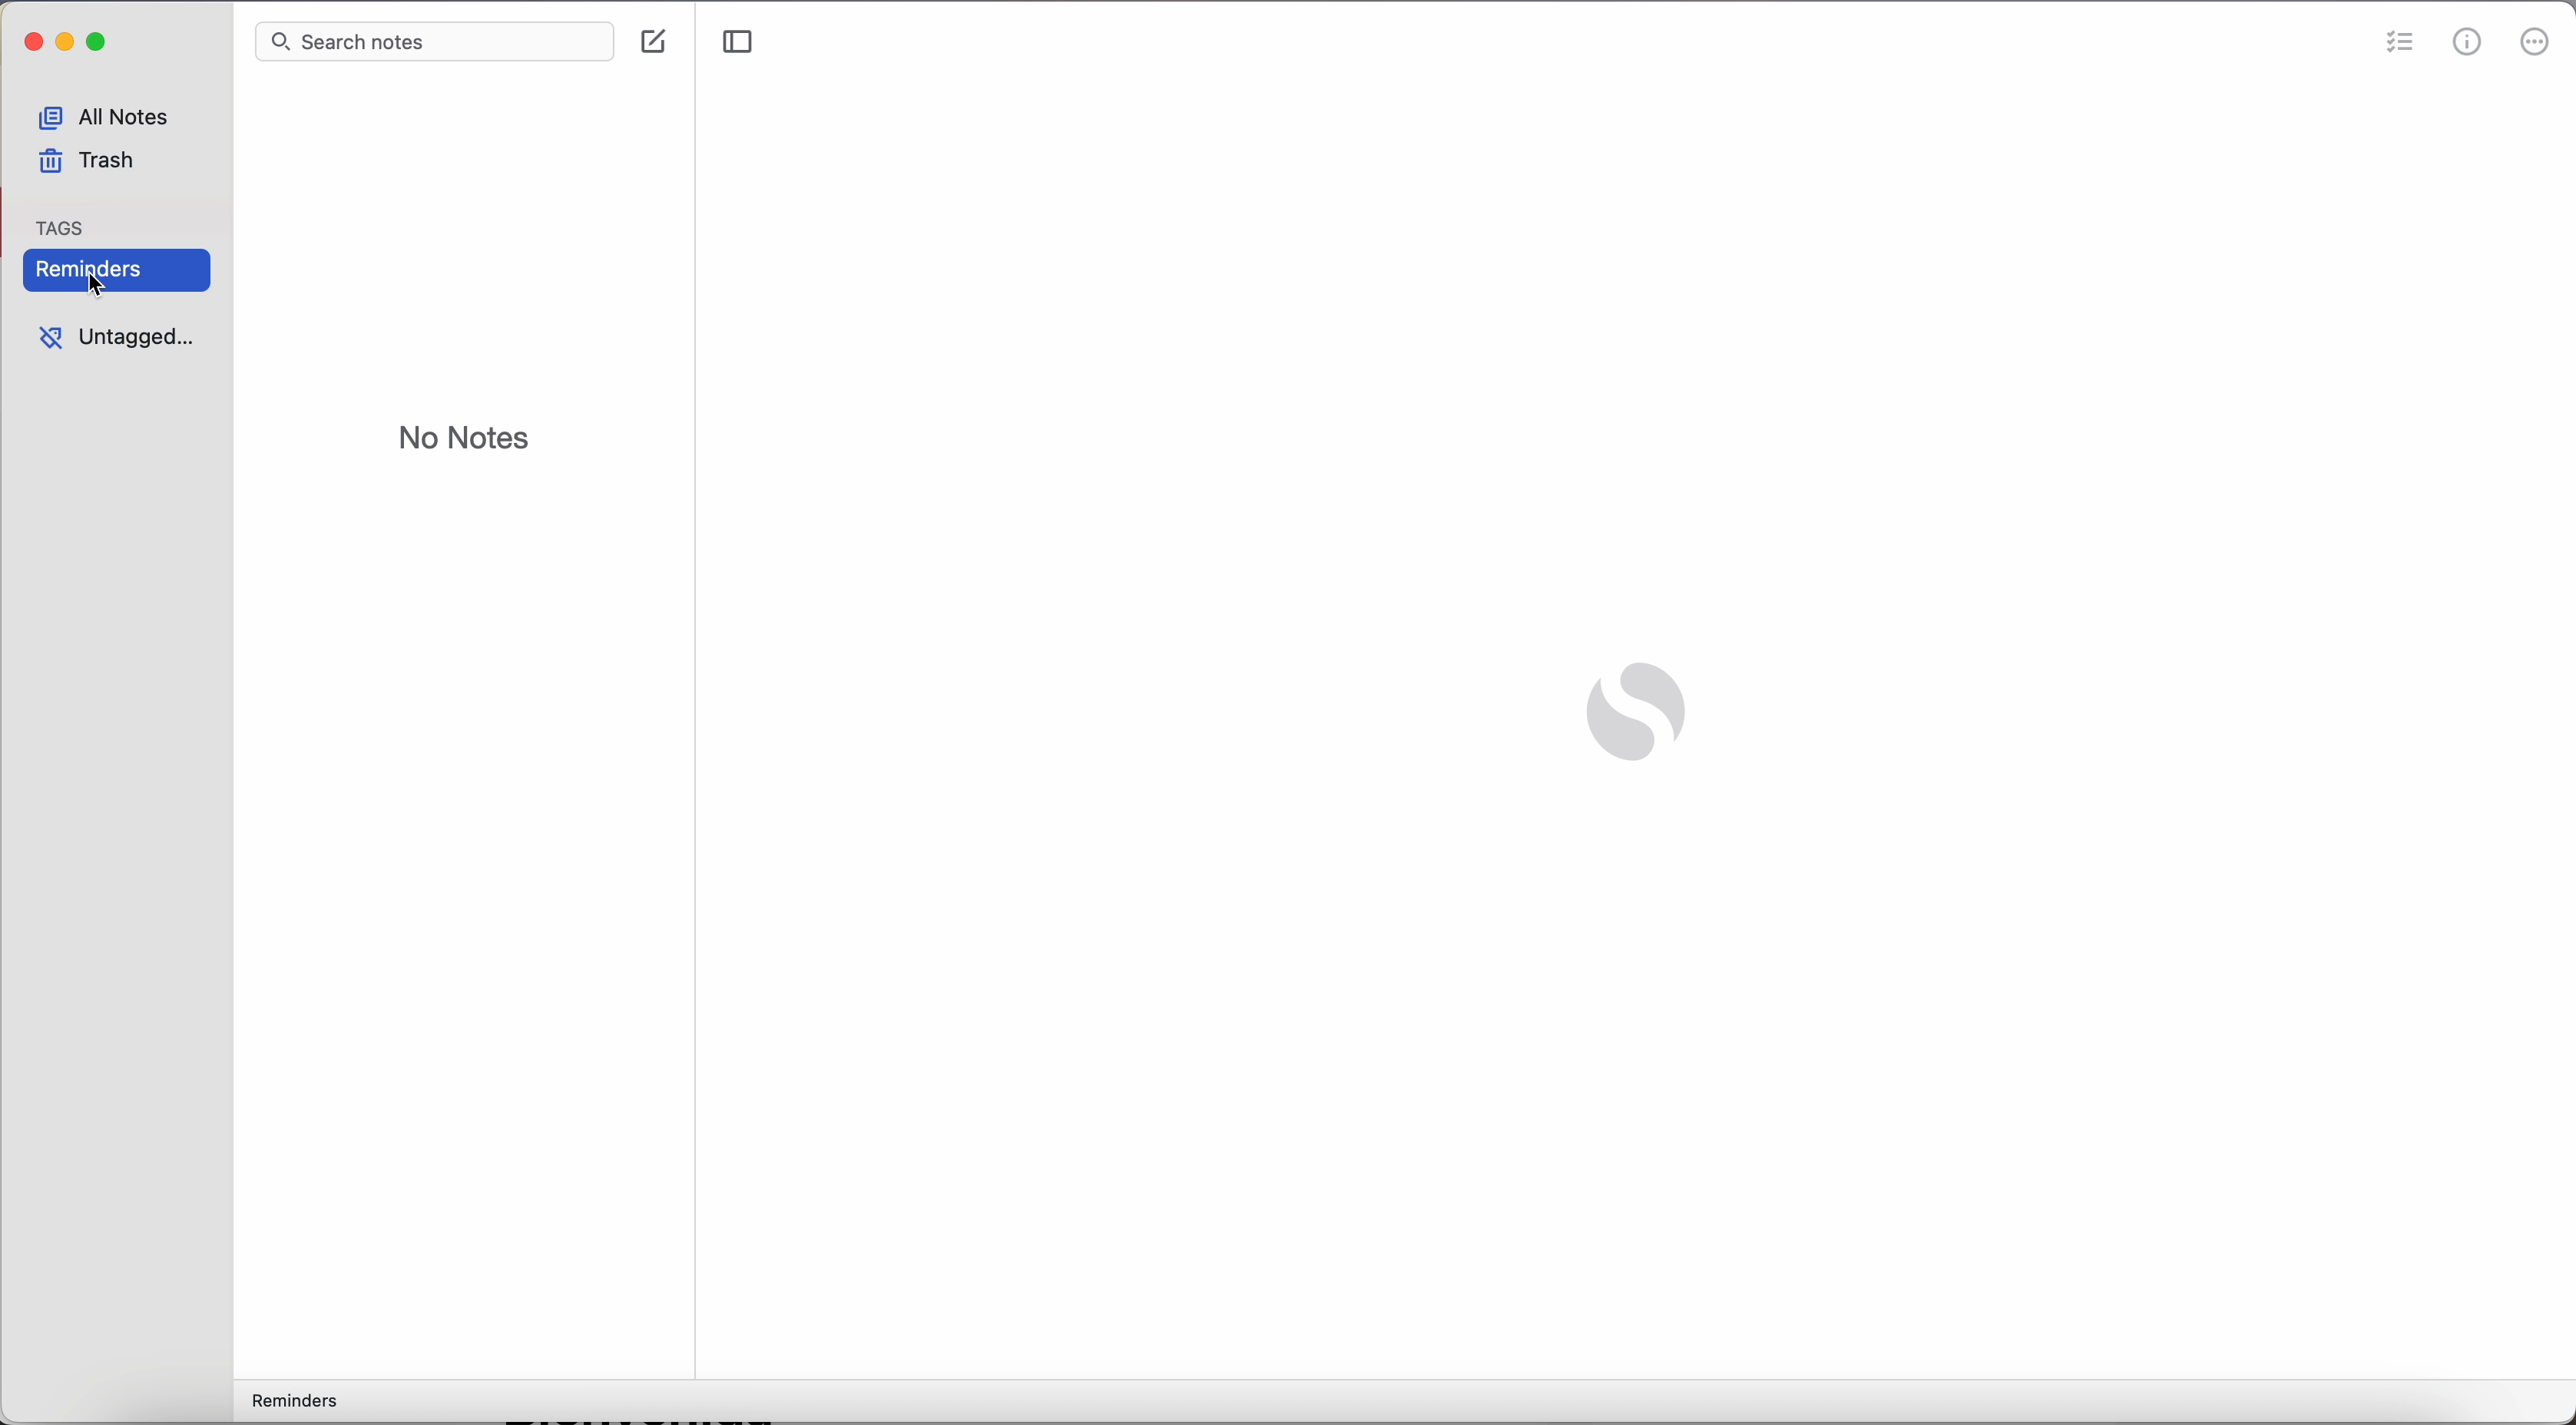 This screenshot has width=2576, height=1425. I want to click on search bar, so click(438, 43).